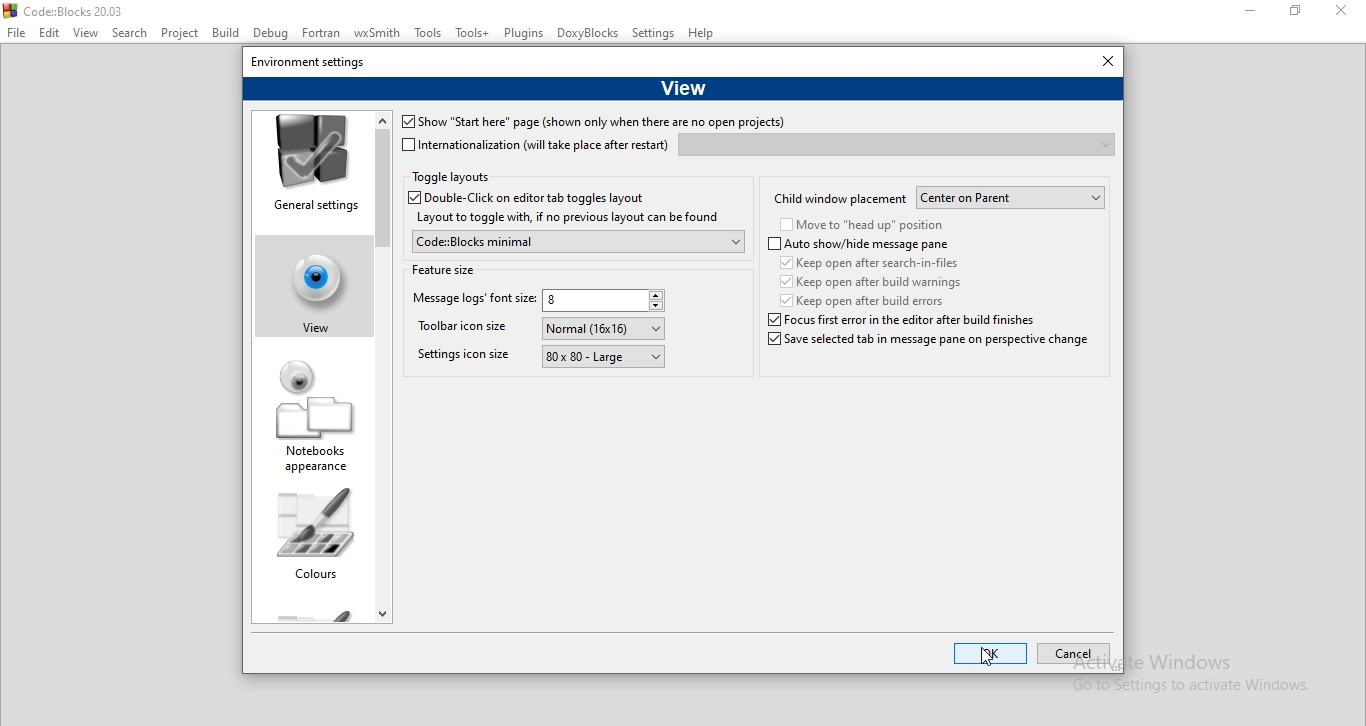  Describe the element at coordinates (576, 241) in the screenshot. I see `Code:Blocks minimal` at that location.